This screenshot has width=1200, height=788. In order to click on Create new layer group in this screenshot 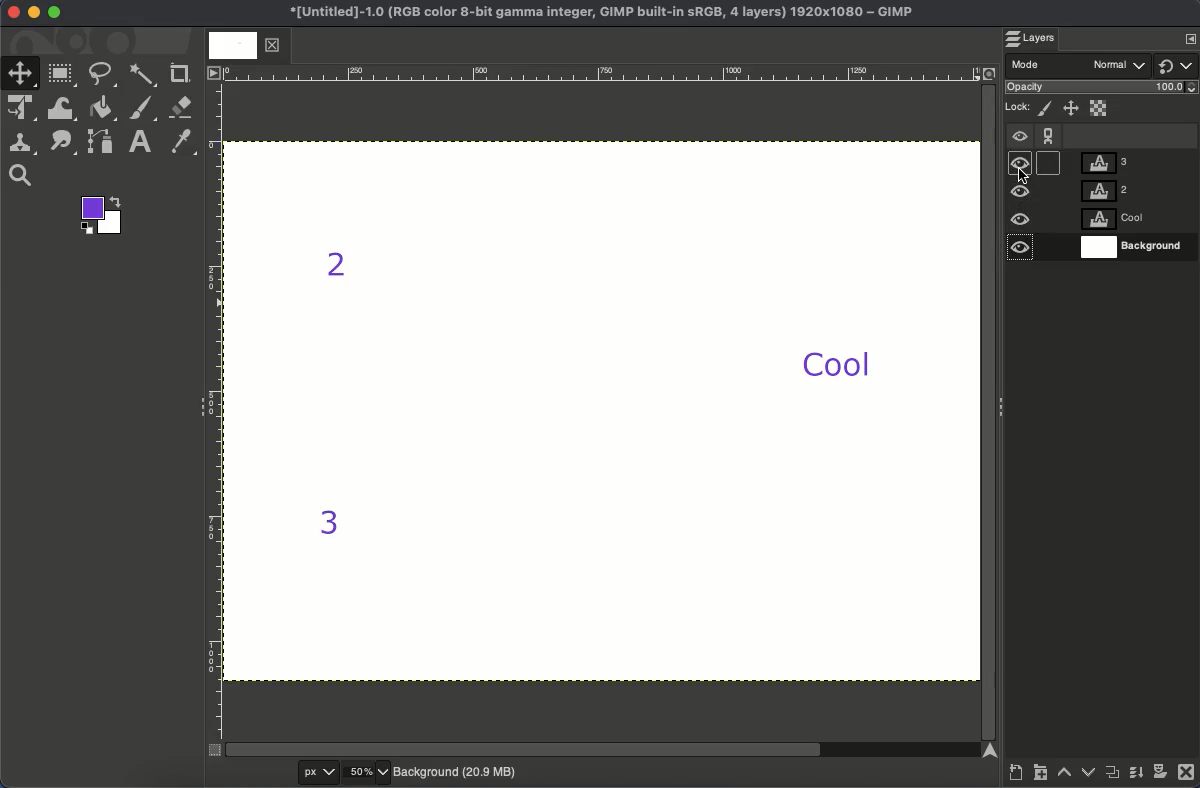, I will do `click(1041, 776)`.